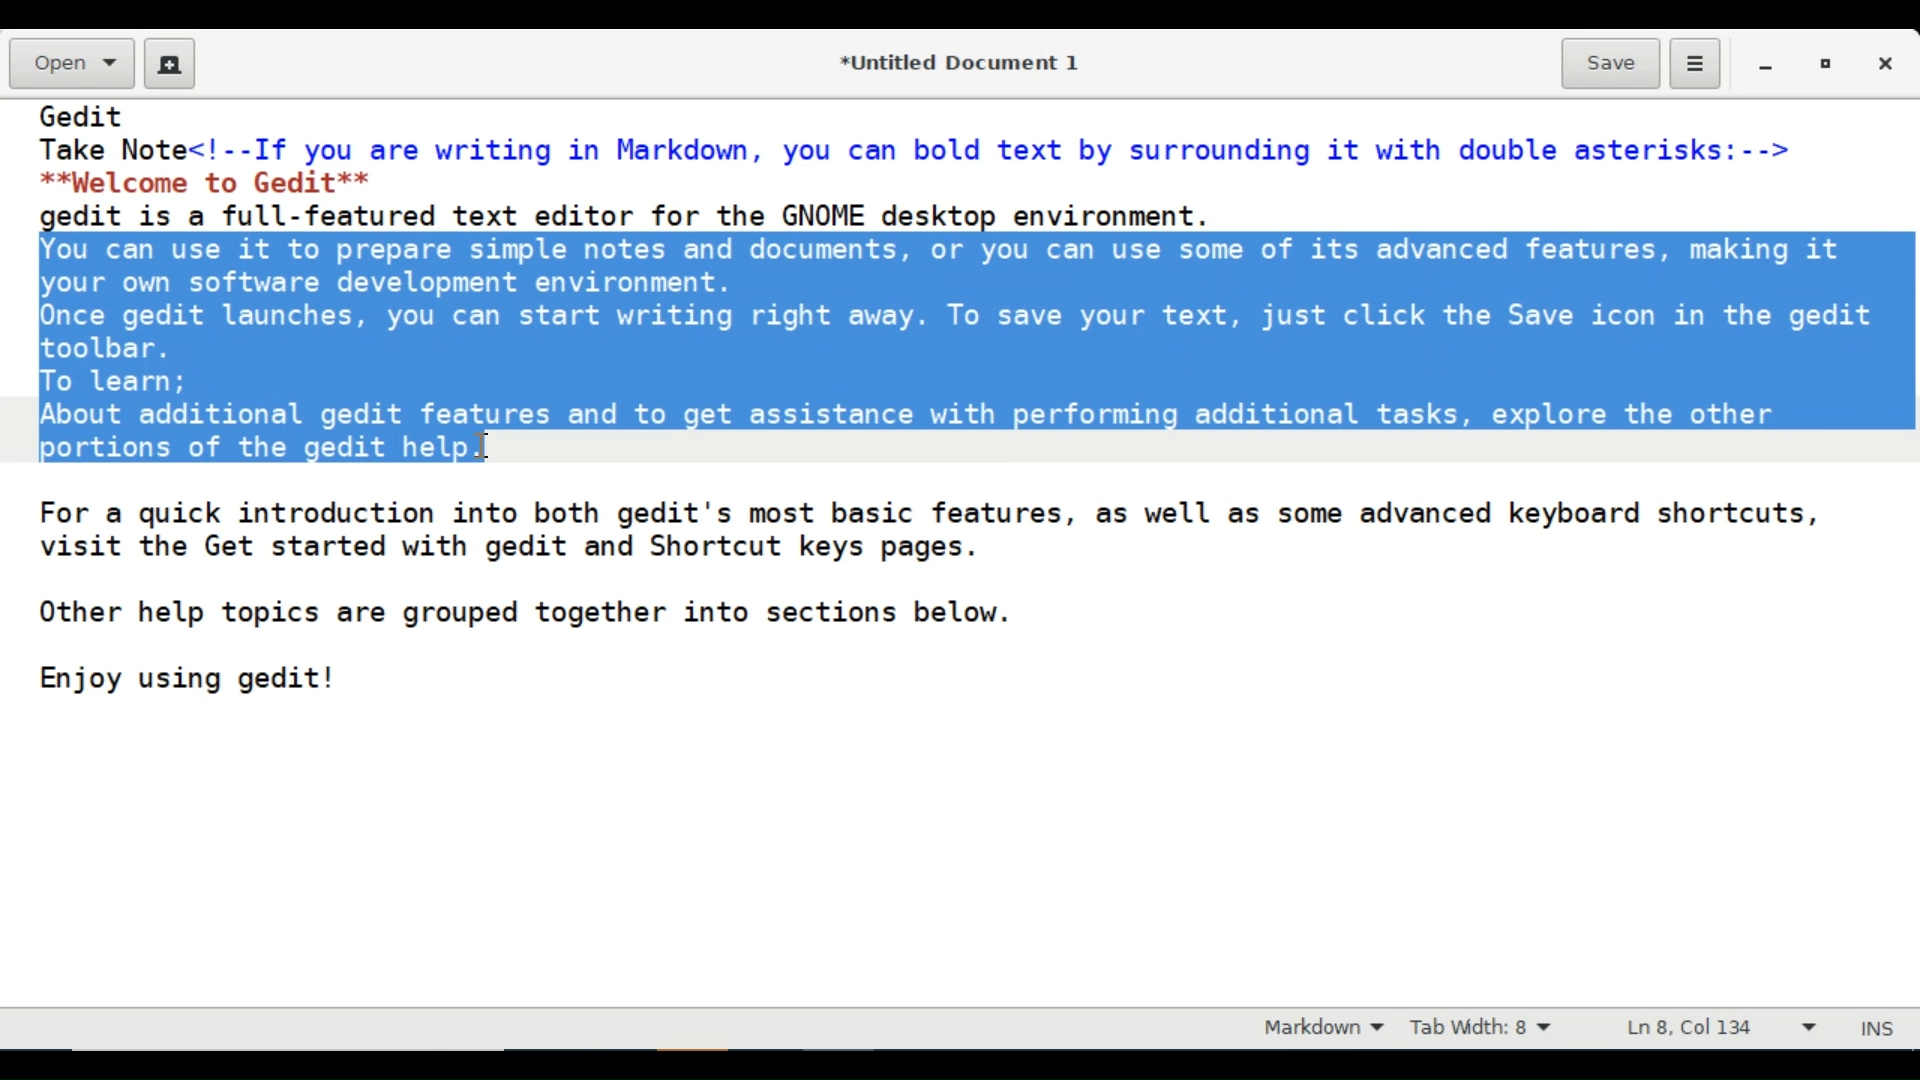 Image resolution: width=1920 pixels, height=1080 pixels. Describe the element at coordinates (485, 443) in the screenshot. I see `Insertion cursor` at that location.